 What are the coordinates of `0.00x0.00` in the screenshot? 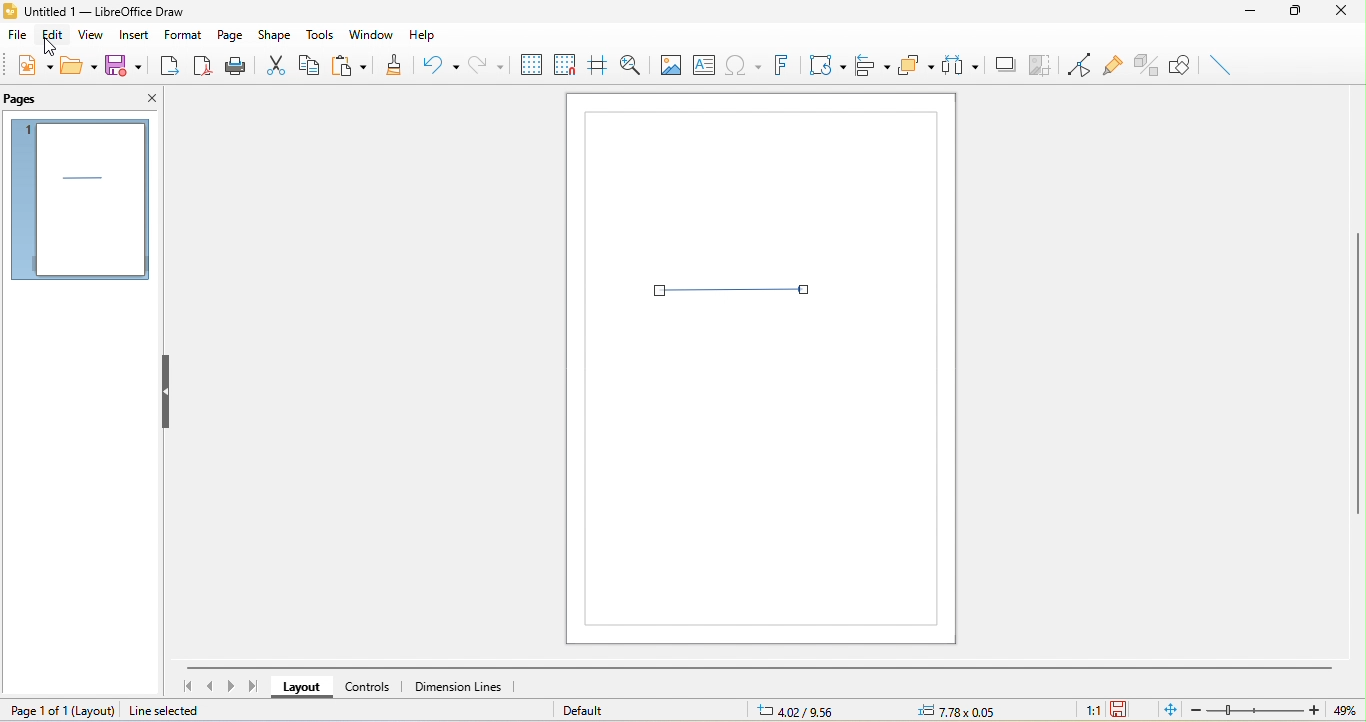 It's located at (954, 711).